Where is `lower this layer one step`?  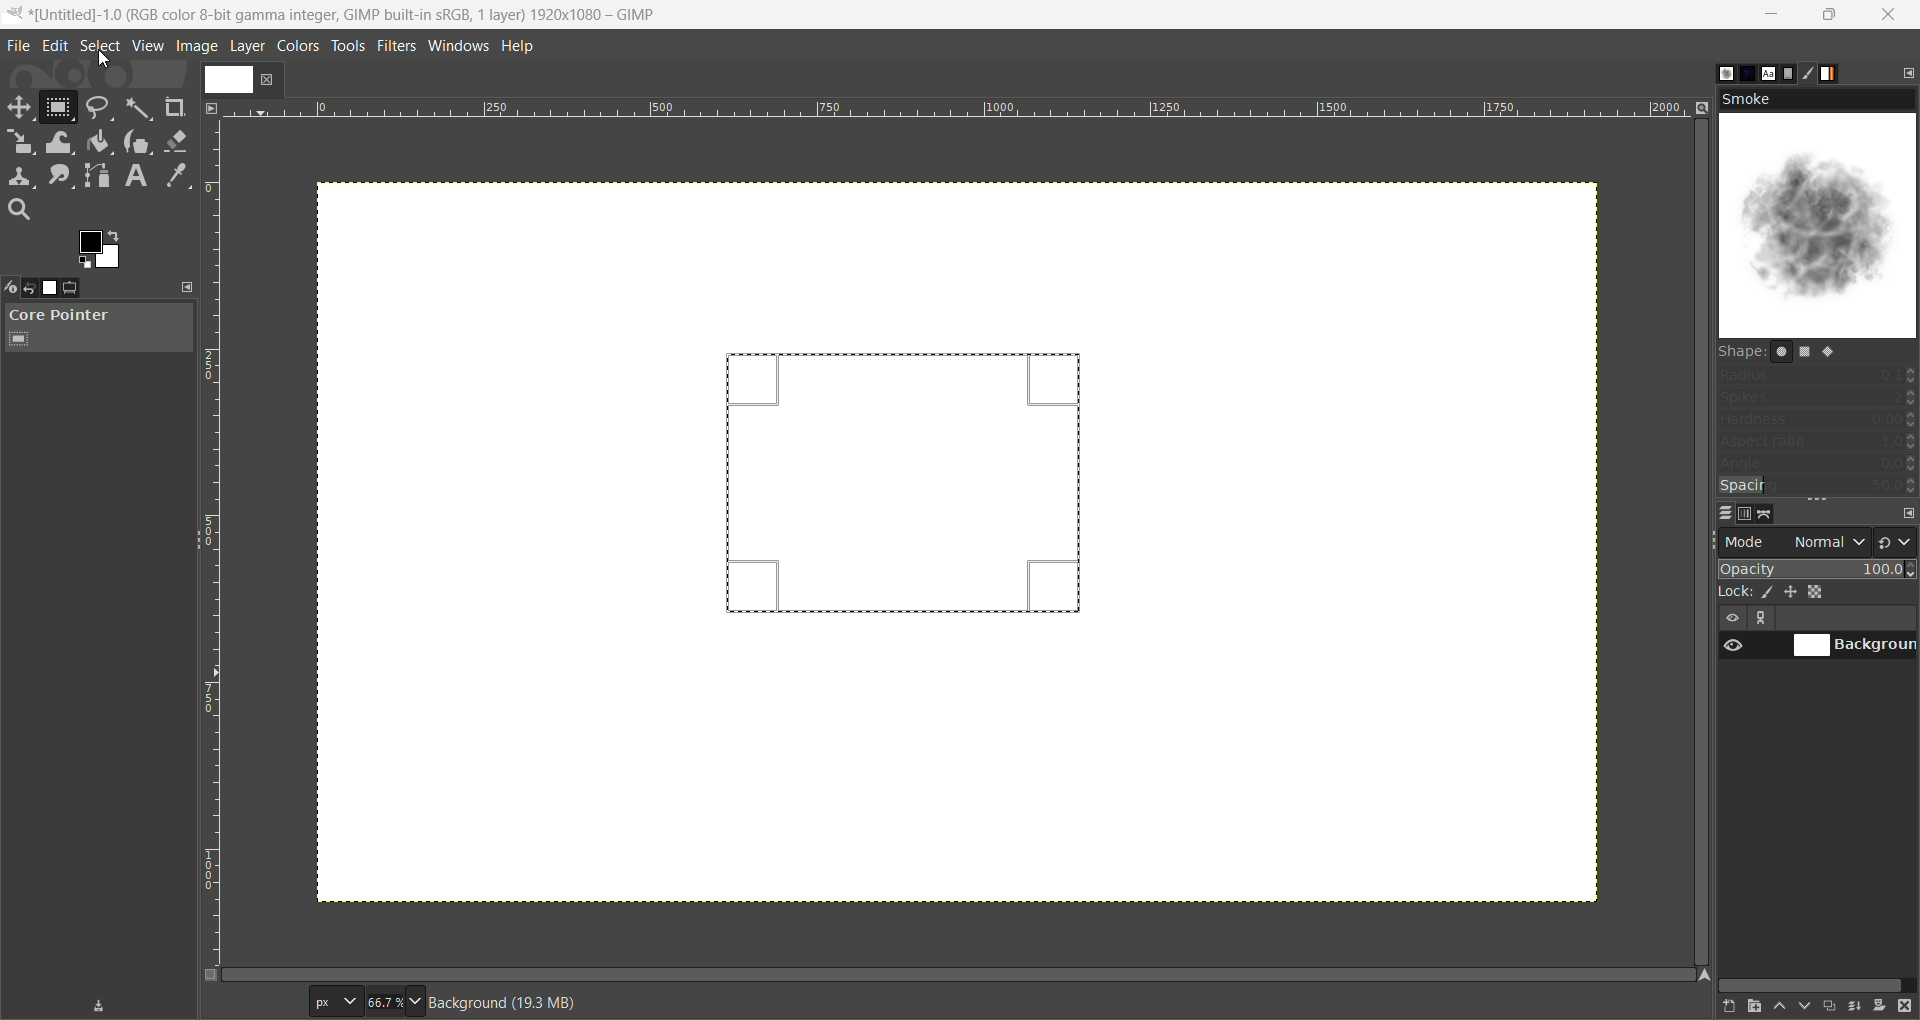
lower this layer one step is located at coordinates (1805, 1006).